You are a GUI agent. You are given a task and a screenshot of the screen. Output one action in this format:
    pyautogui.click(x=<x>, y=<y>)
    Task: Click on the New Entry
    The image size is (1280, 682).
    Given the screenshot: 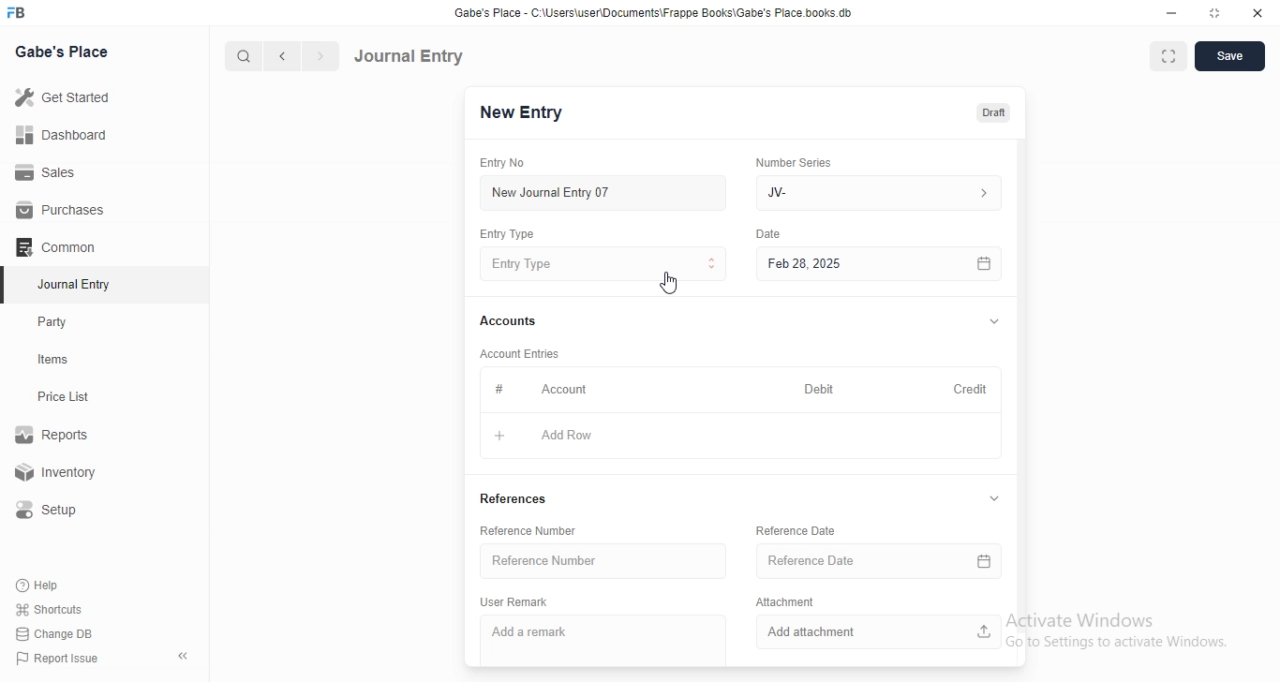 What is the action you would take?
    pyautogui.click(x=521, y=113)
    